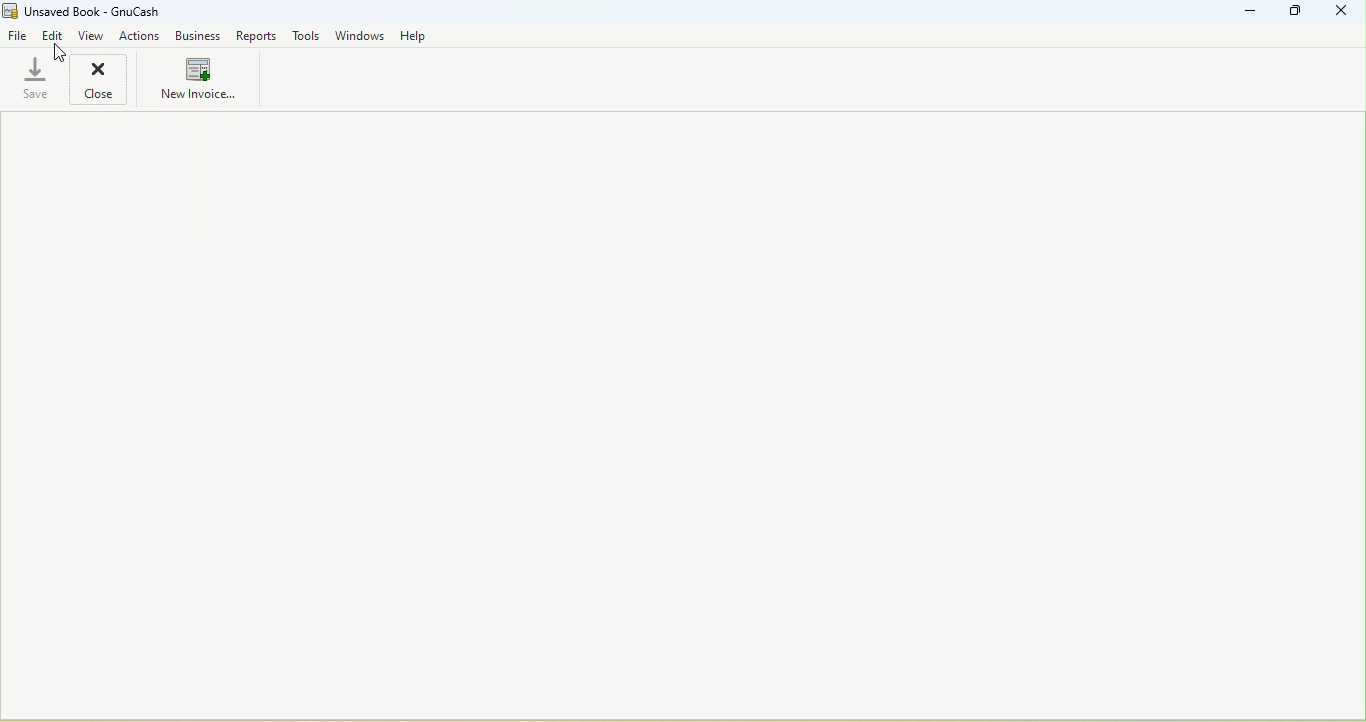 The height and width of the screenshot is (722, 1366). I want to click on Business, so click(200, 36).